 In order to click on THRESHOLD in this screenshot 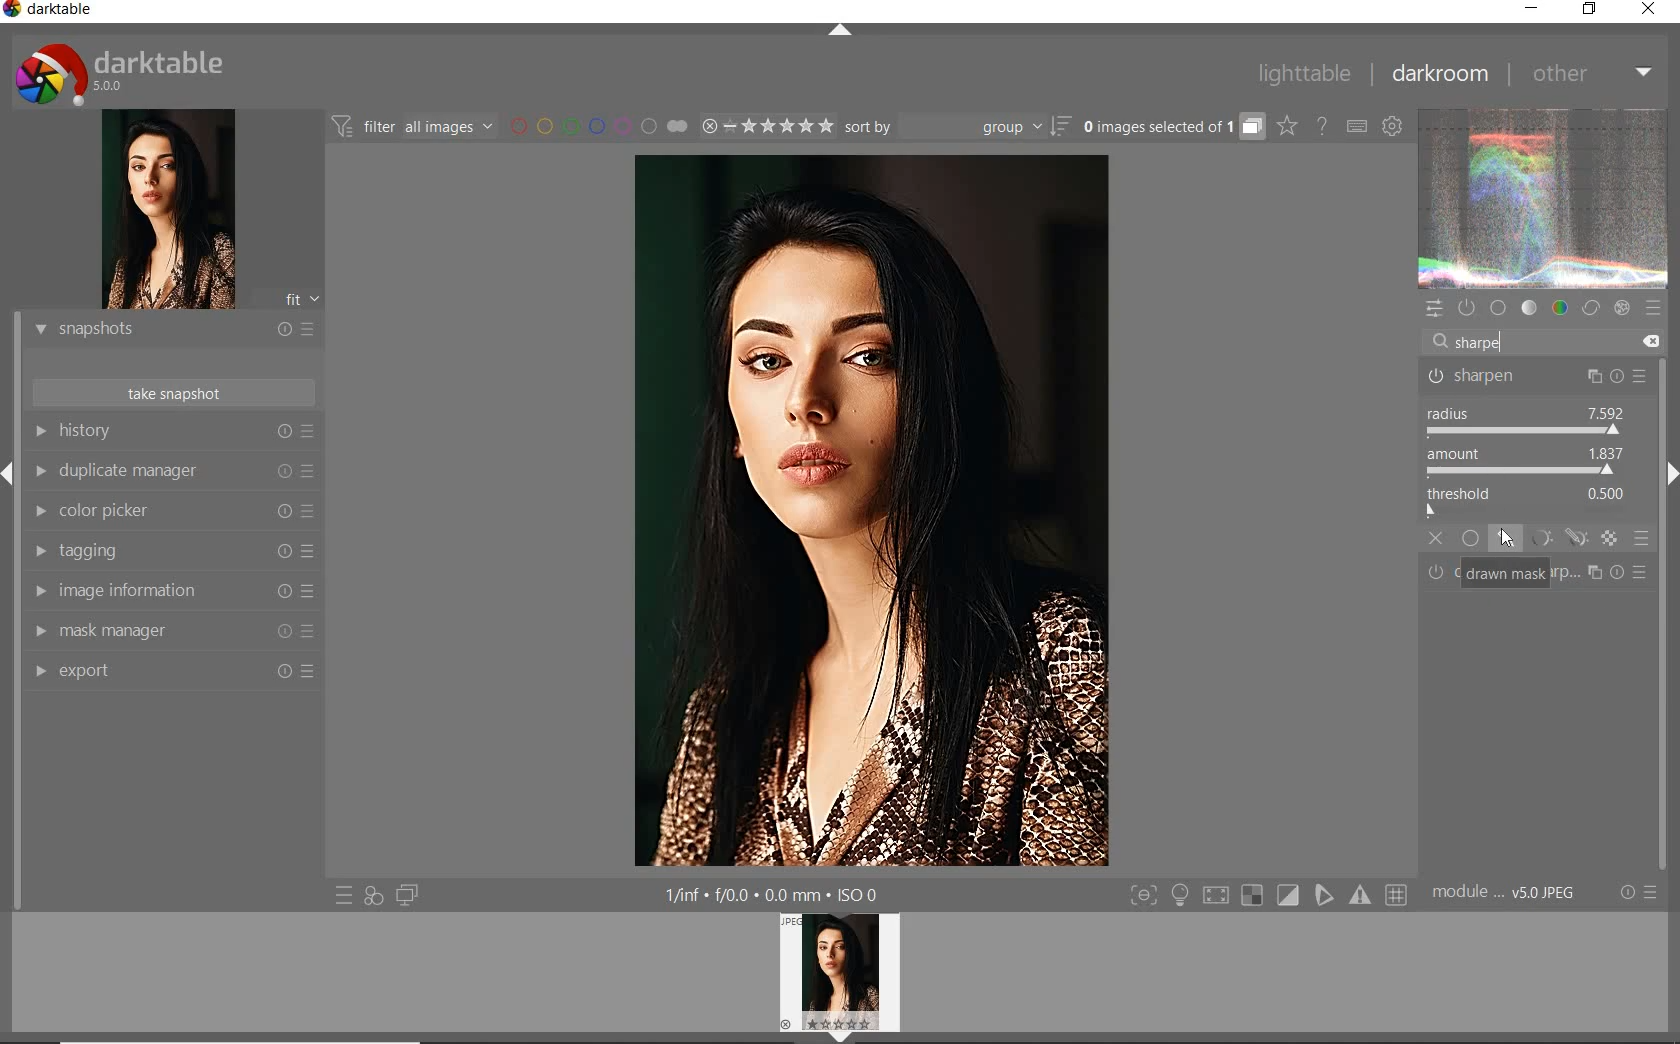, I will do `click(1528, 500)`.